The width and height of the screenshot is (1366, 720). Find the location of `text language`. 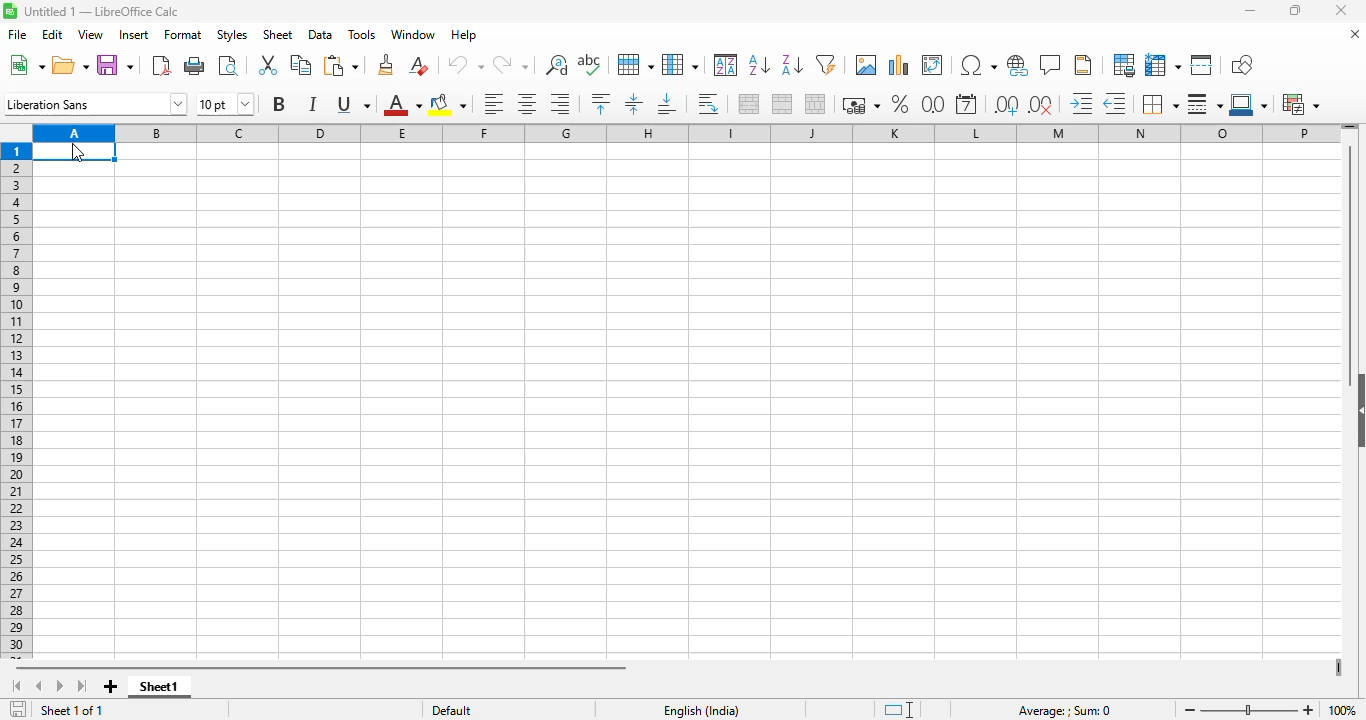

text language is located at coordinates (702, 711).